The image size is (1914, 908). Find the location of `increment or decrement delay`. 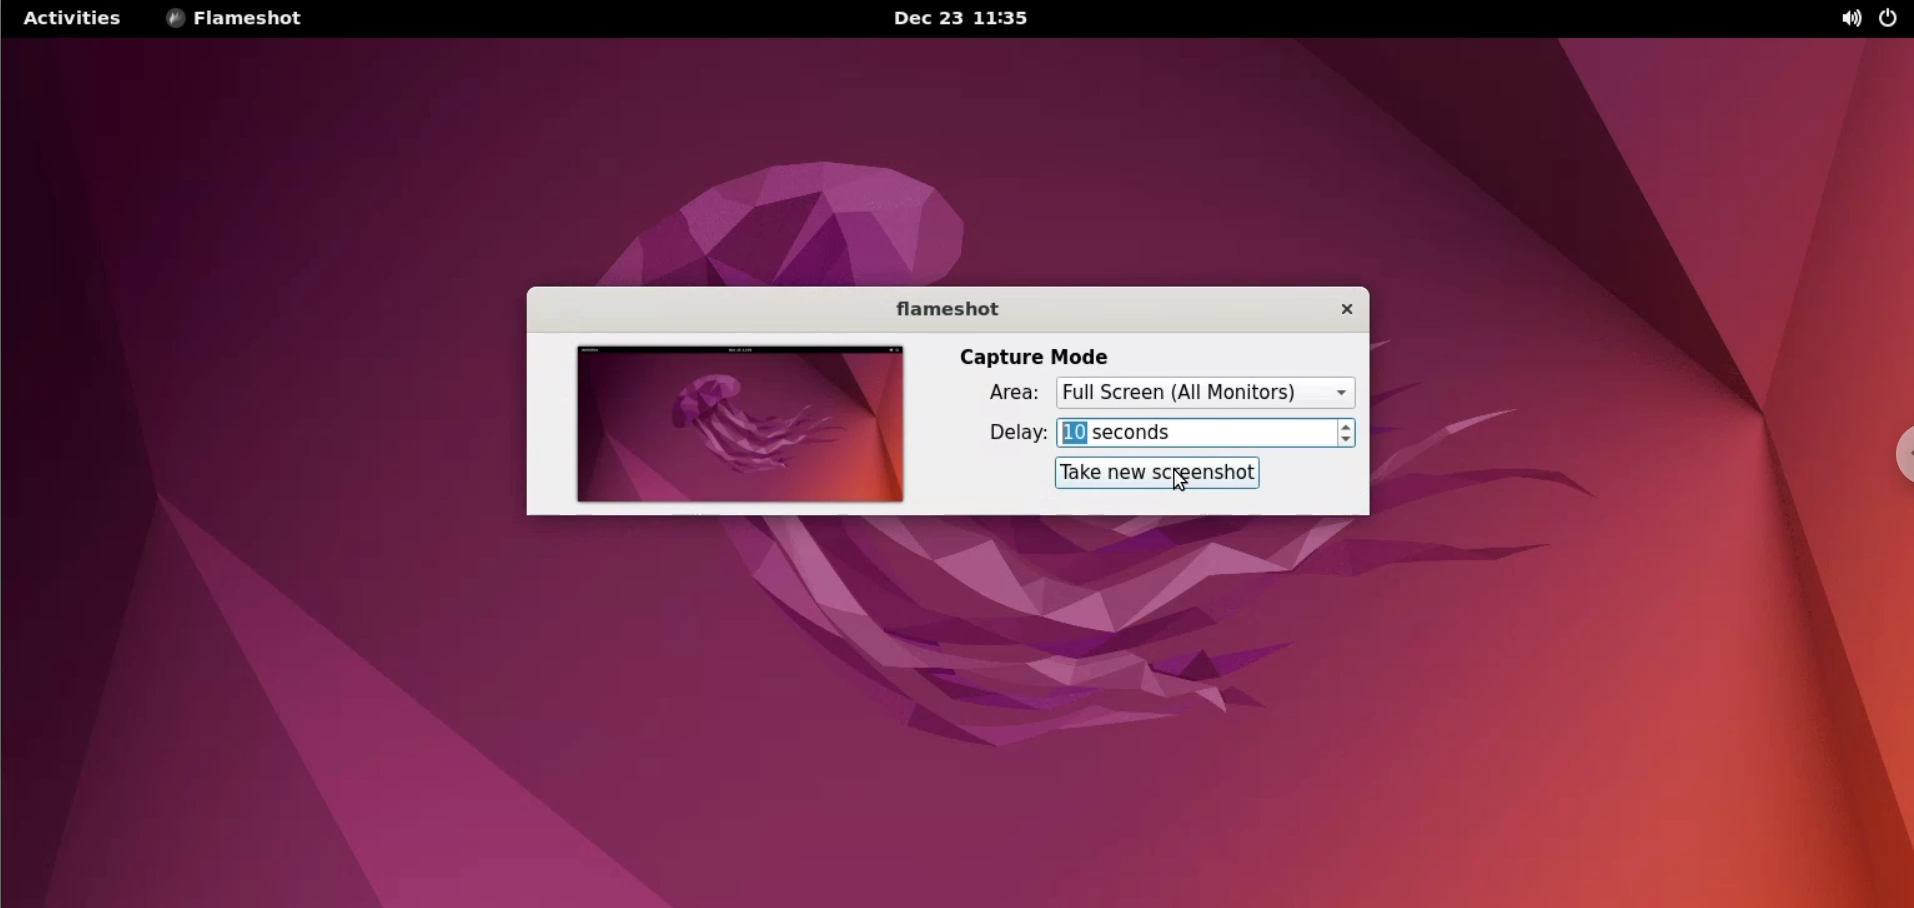

increment or decrement delay is located at coordinates (1350, 433).